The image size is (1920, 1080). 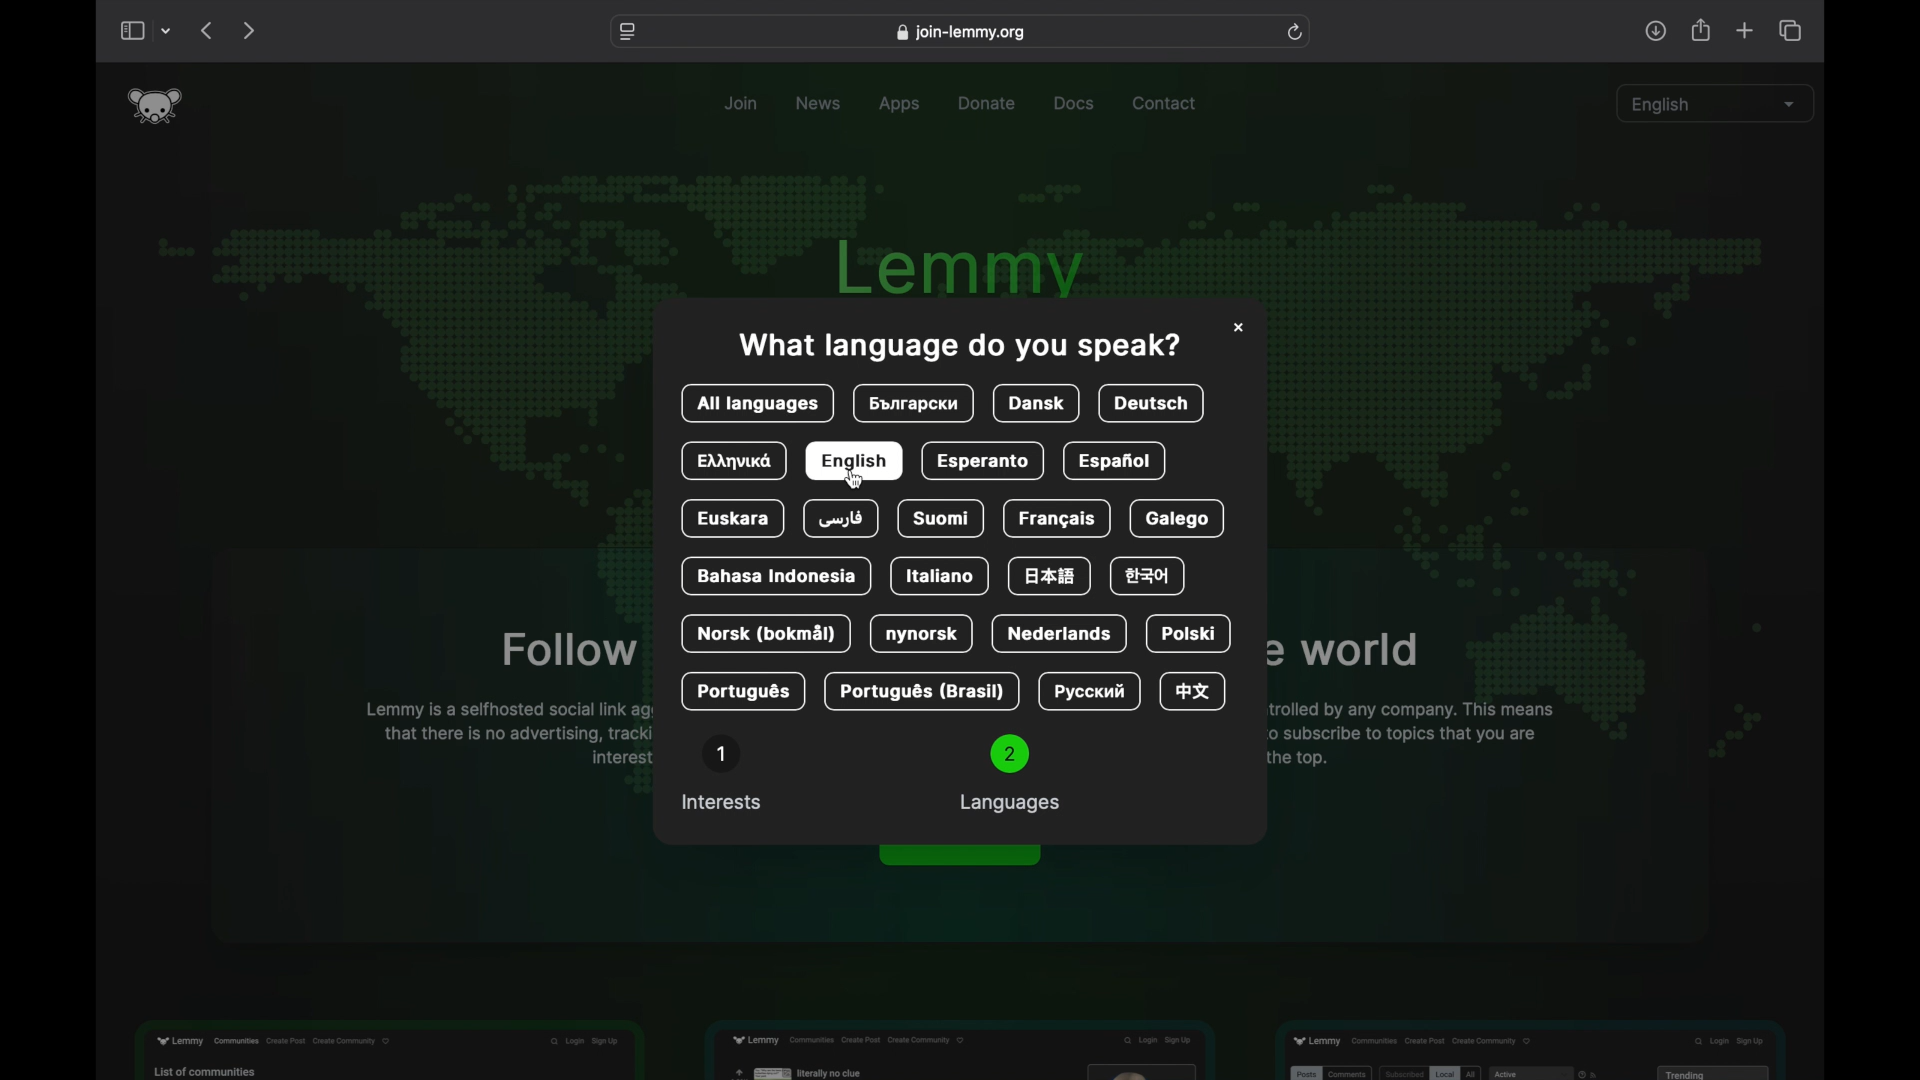 I want to click on portuges, so click(x=922, y=692).